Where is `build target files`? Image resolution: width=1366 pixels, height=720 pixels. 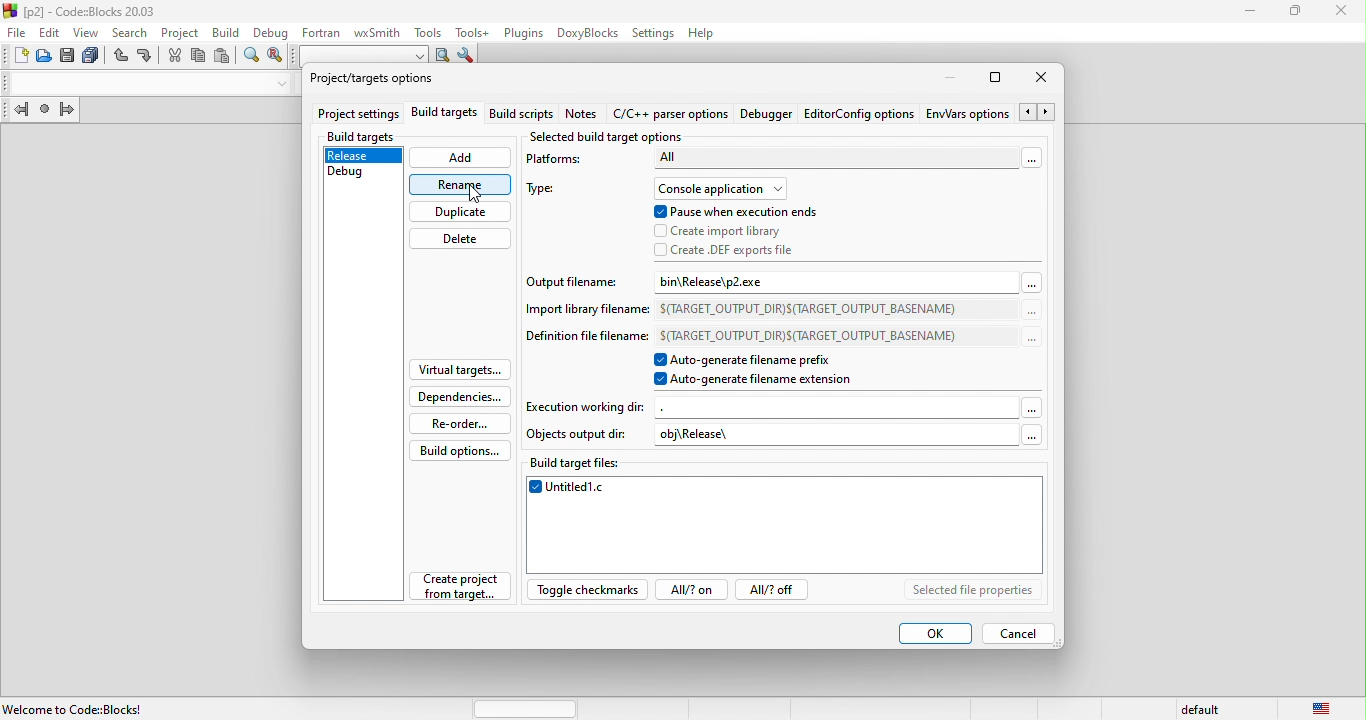
build target files is located at coordinates (581, 462).